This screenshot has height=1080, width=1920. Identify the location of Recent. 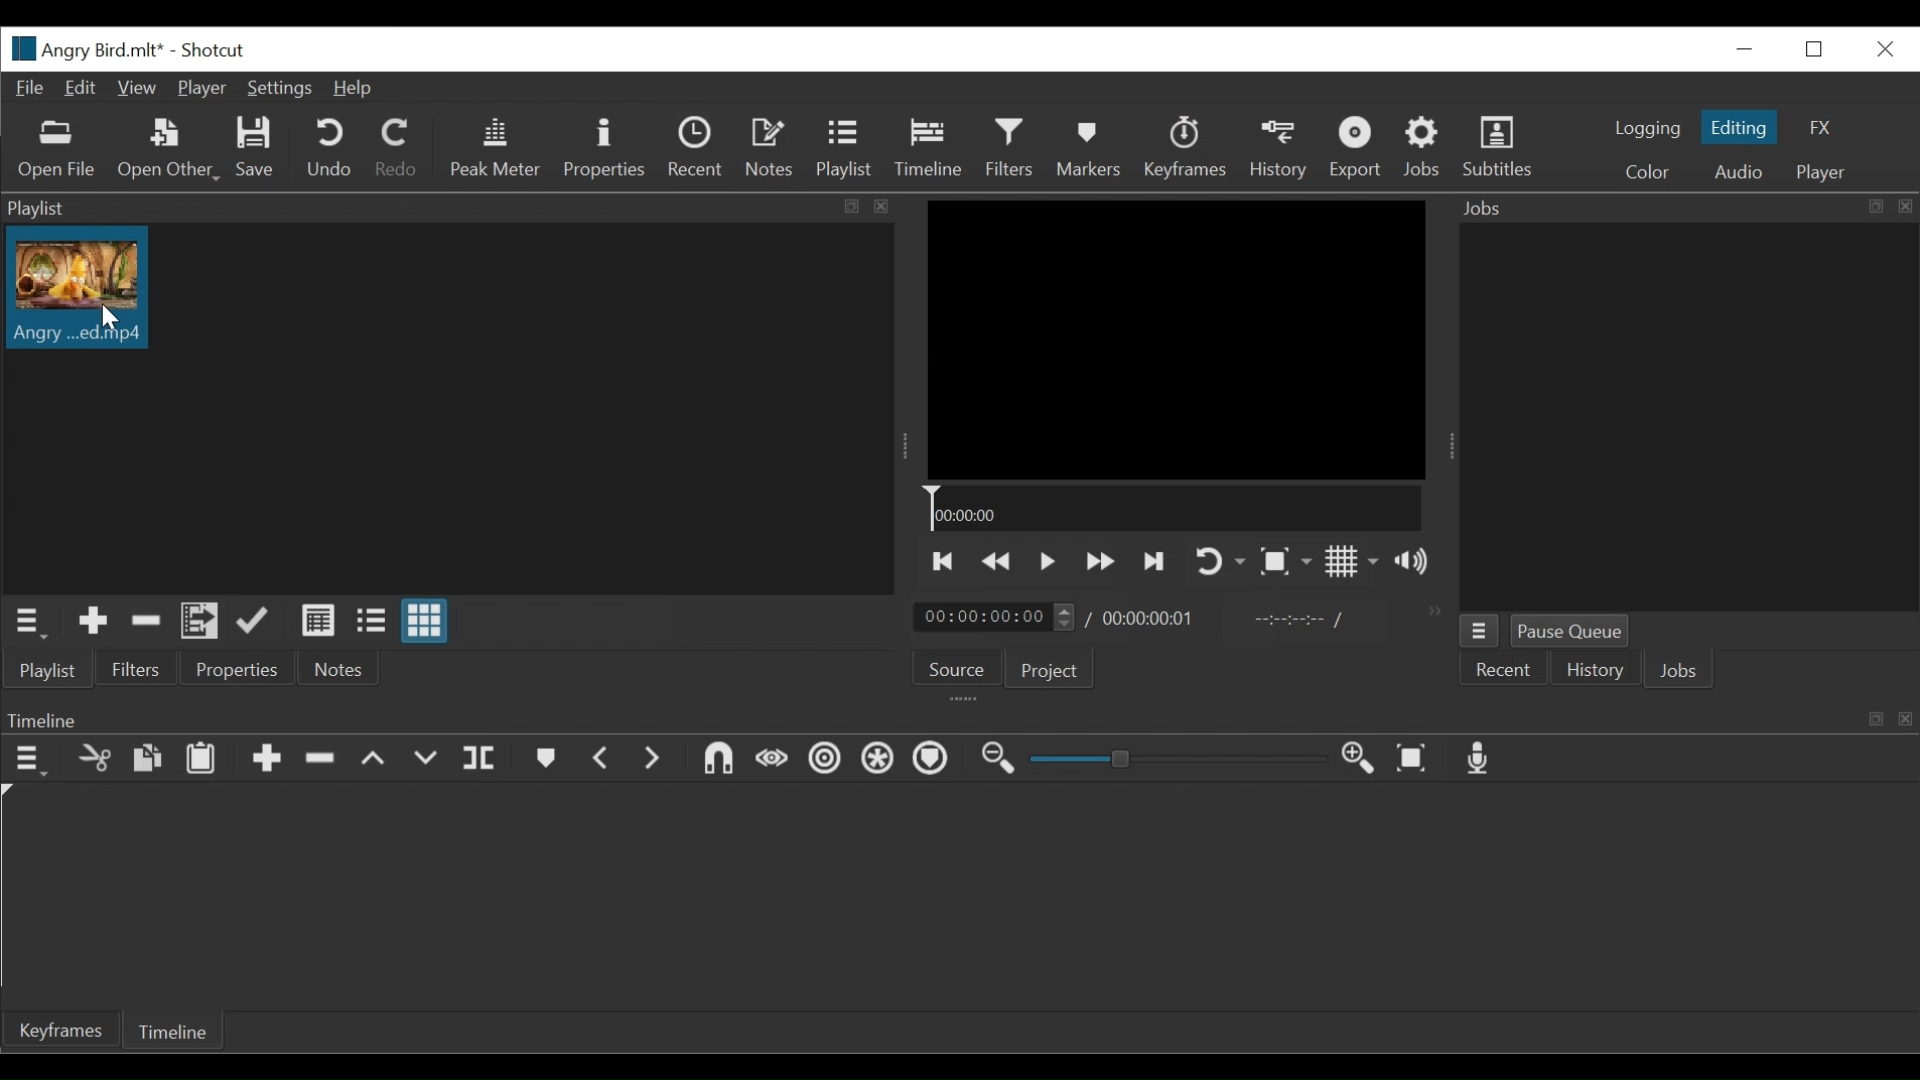
(694, 149).